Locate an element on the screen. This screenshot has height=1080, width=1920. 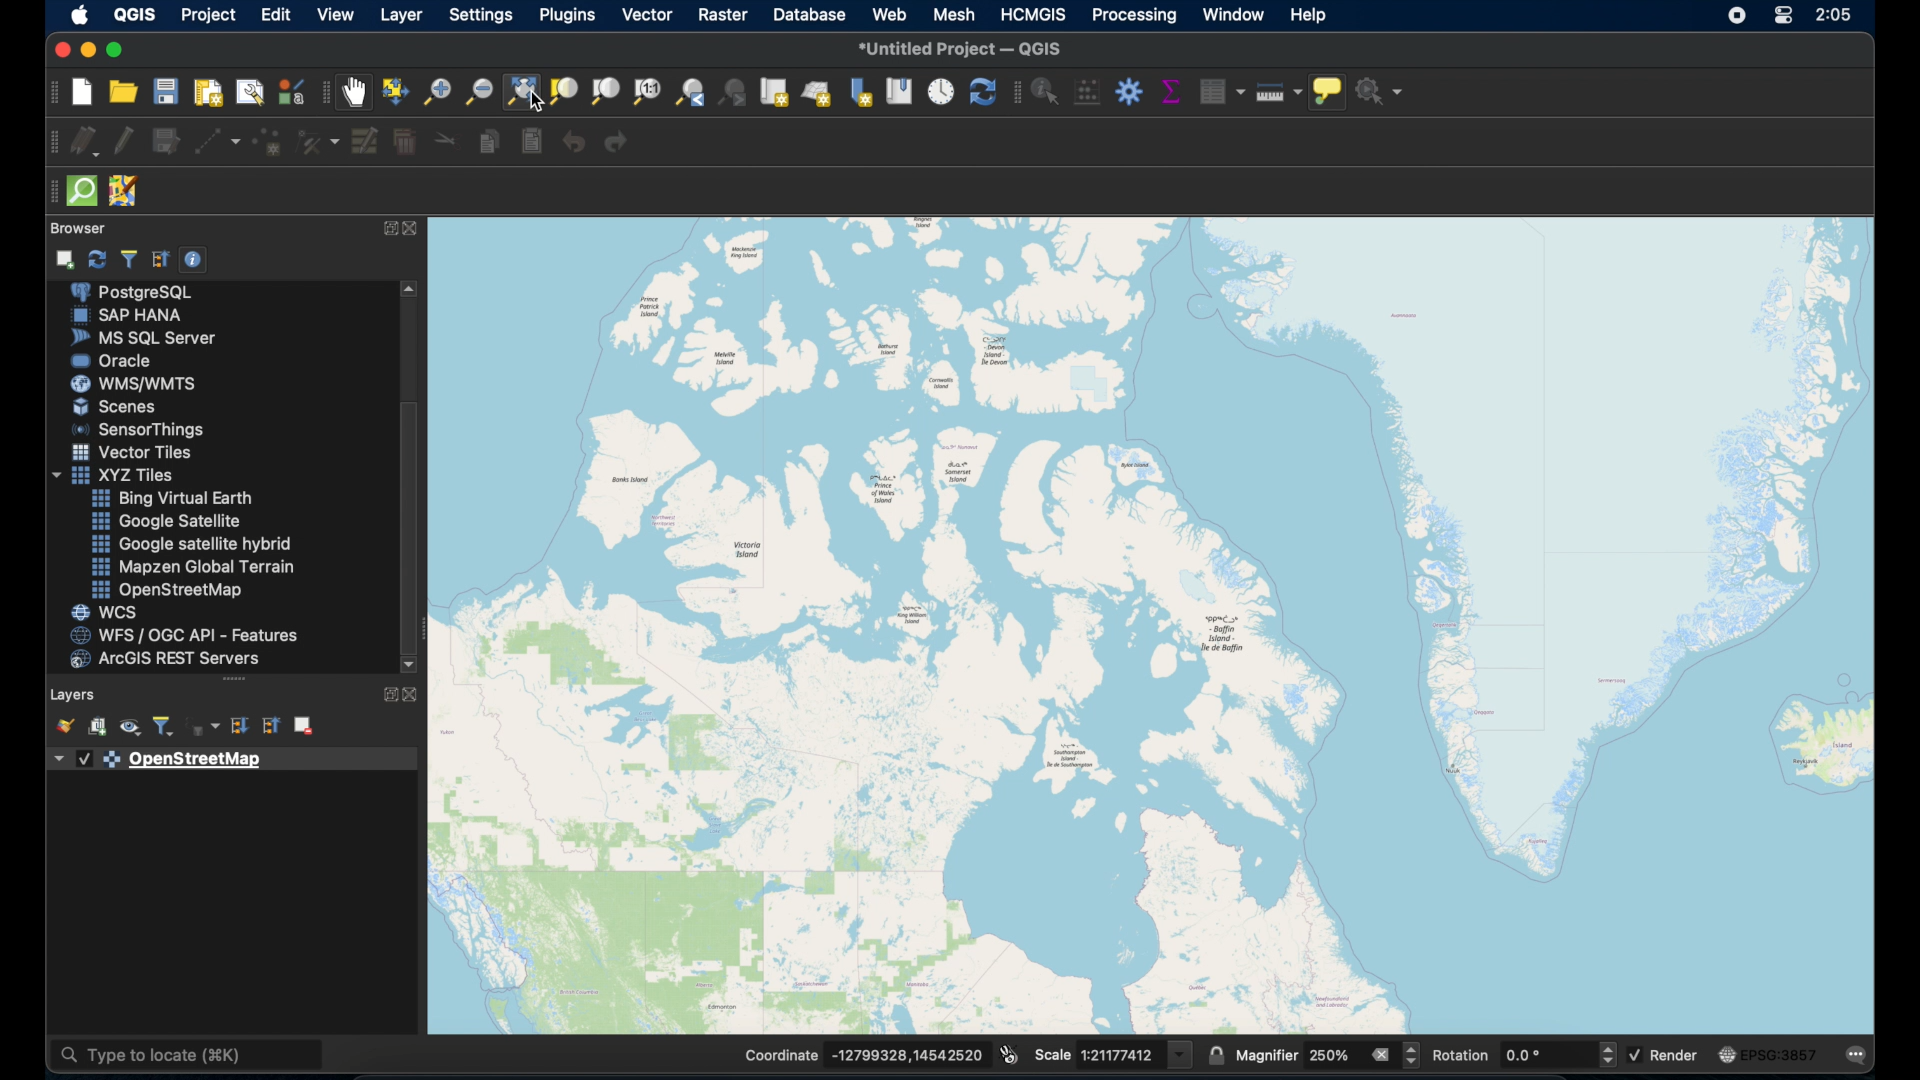
show map tips is located at coordinates (1328, 91).